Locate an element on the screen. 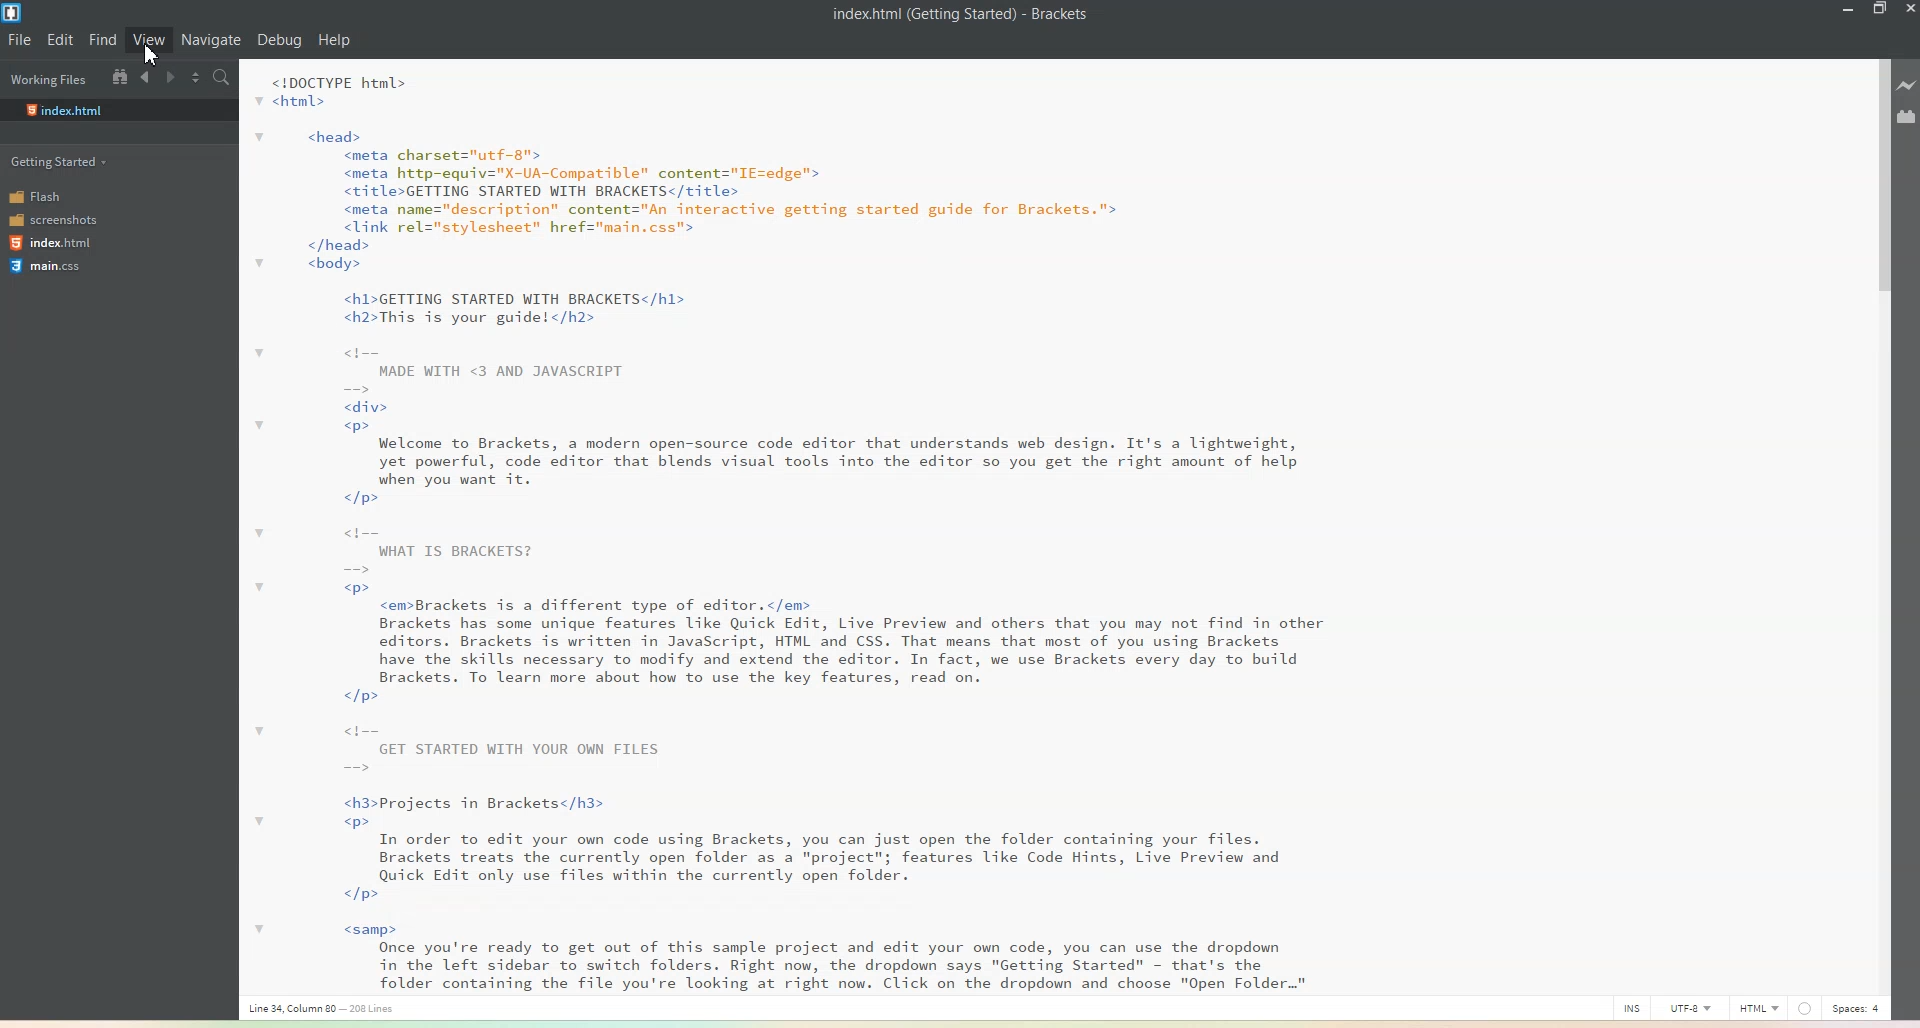 This screenshot has width=1920, height=1028. Working Files is located at coordinates (52, 80).